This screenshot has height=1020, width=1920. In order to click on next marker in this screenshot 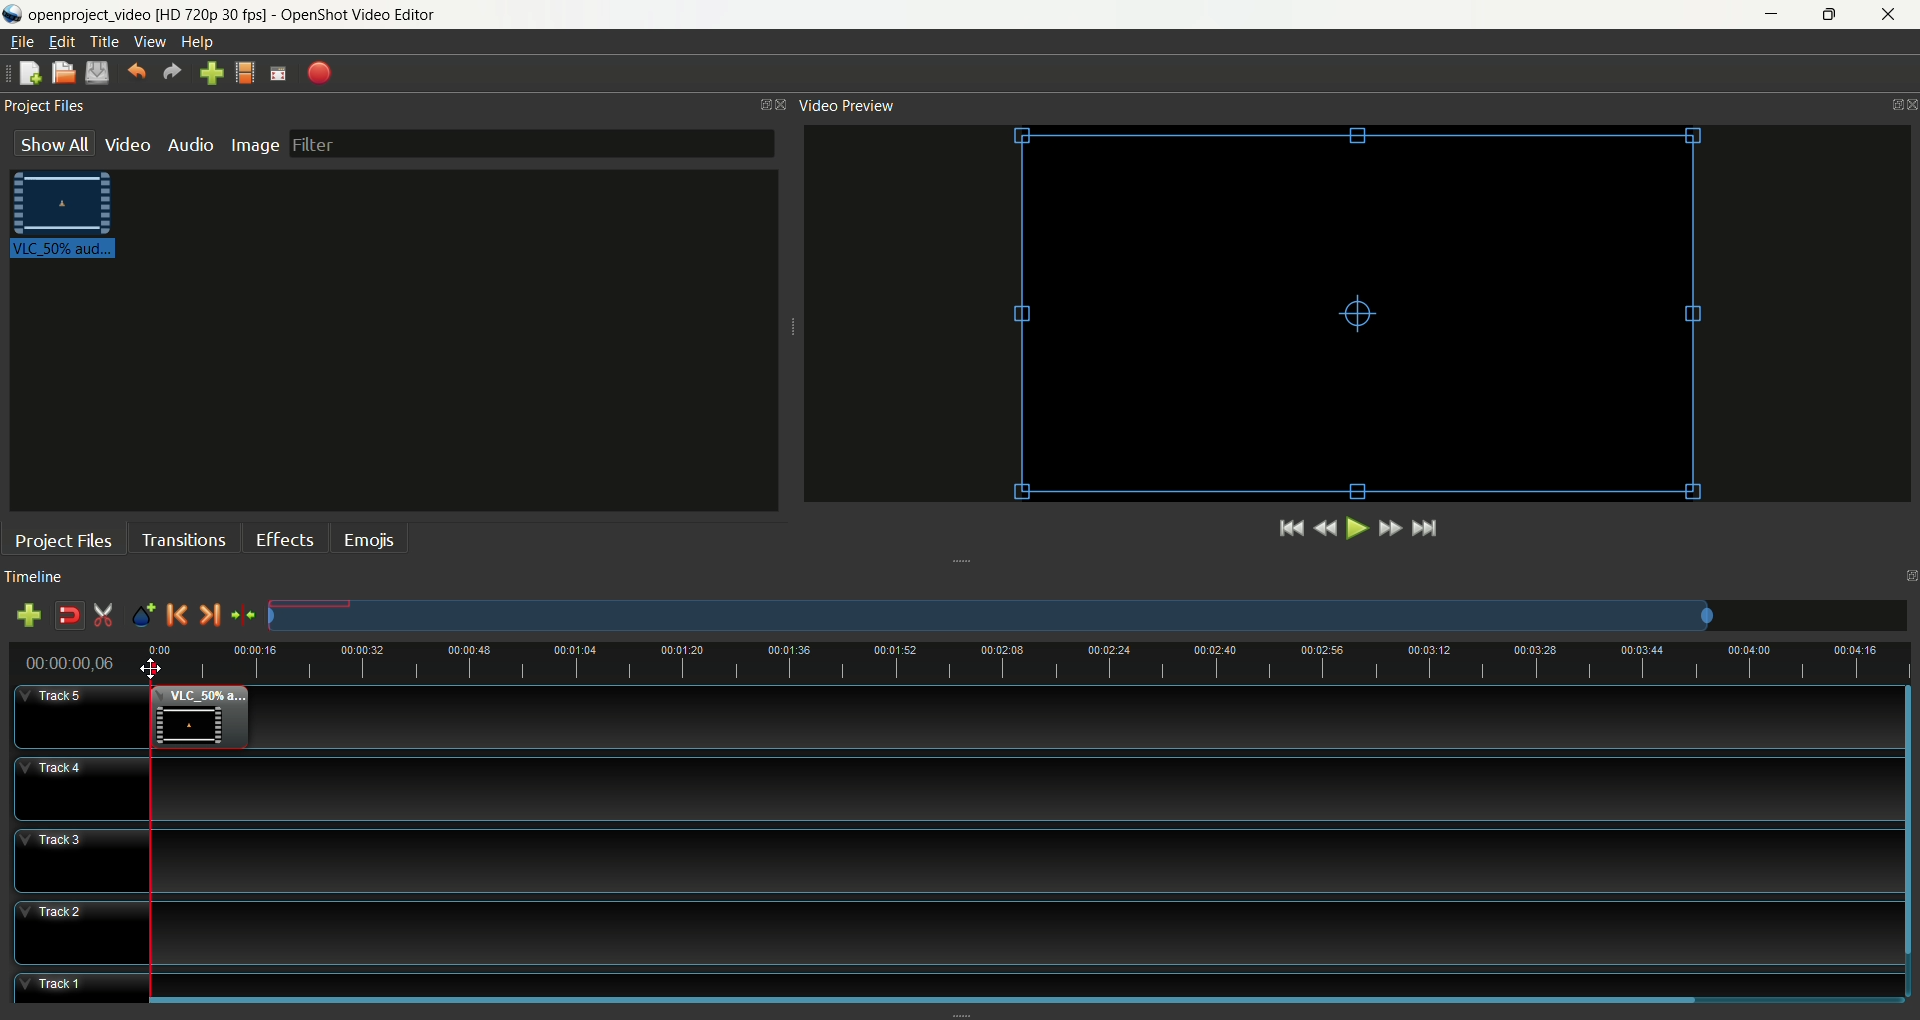, I will do `click(209, 616)`.